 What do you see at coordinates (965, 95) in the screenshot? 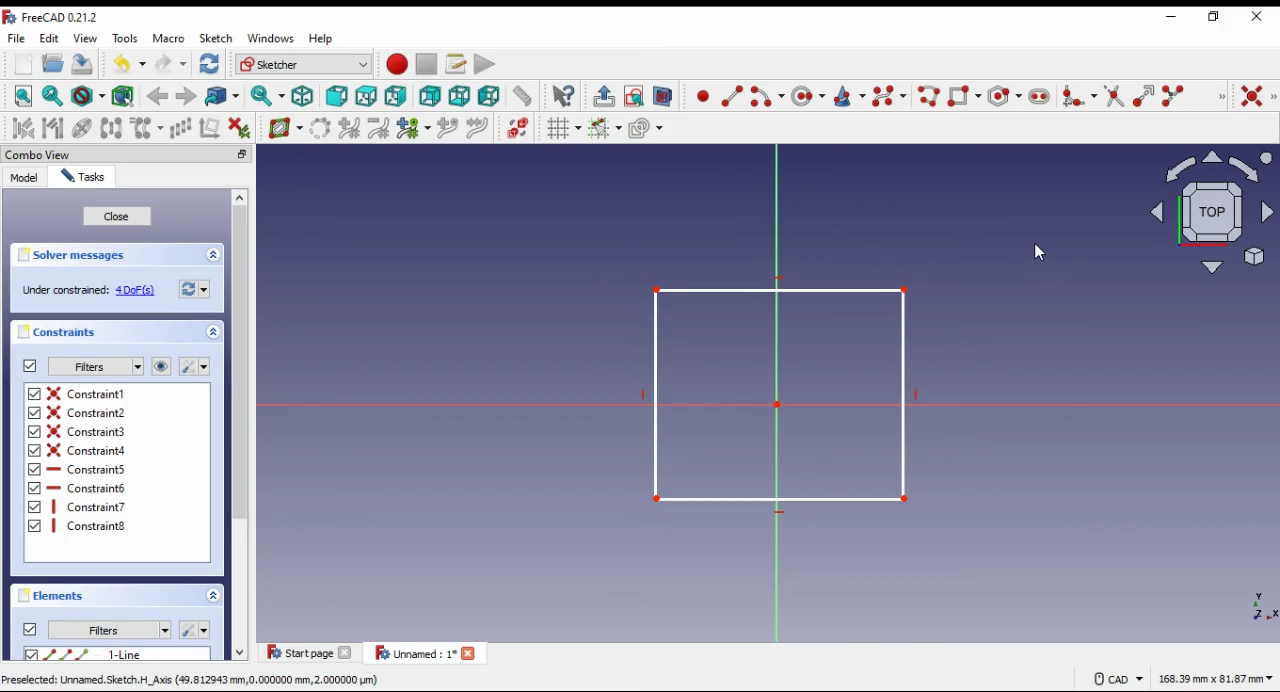
I see `create rectangle` at bounding box center [965, 95].